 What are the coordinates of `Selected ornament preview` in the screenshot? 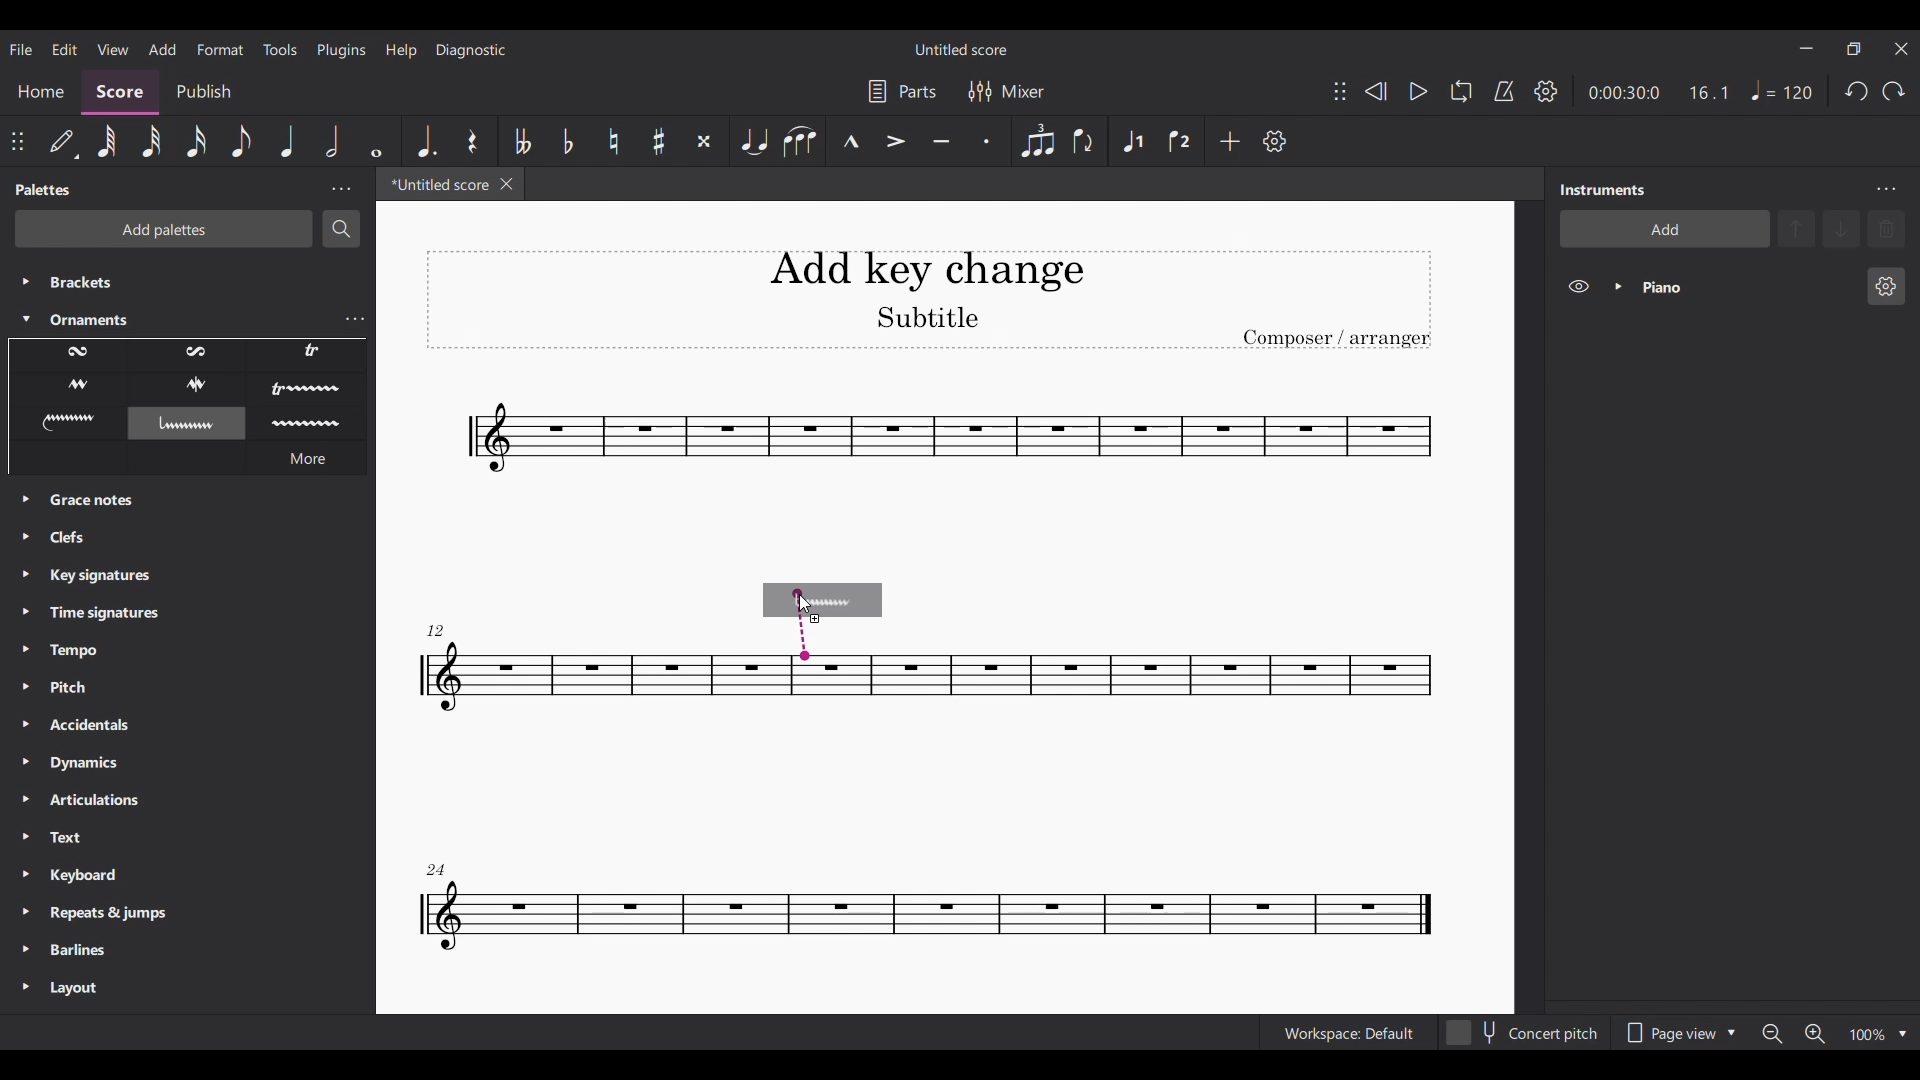 It's located at (847, 601).